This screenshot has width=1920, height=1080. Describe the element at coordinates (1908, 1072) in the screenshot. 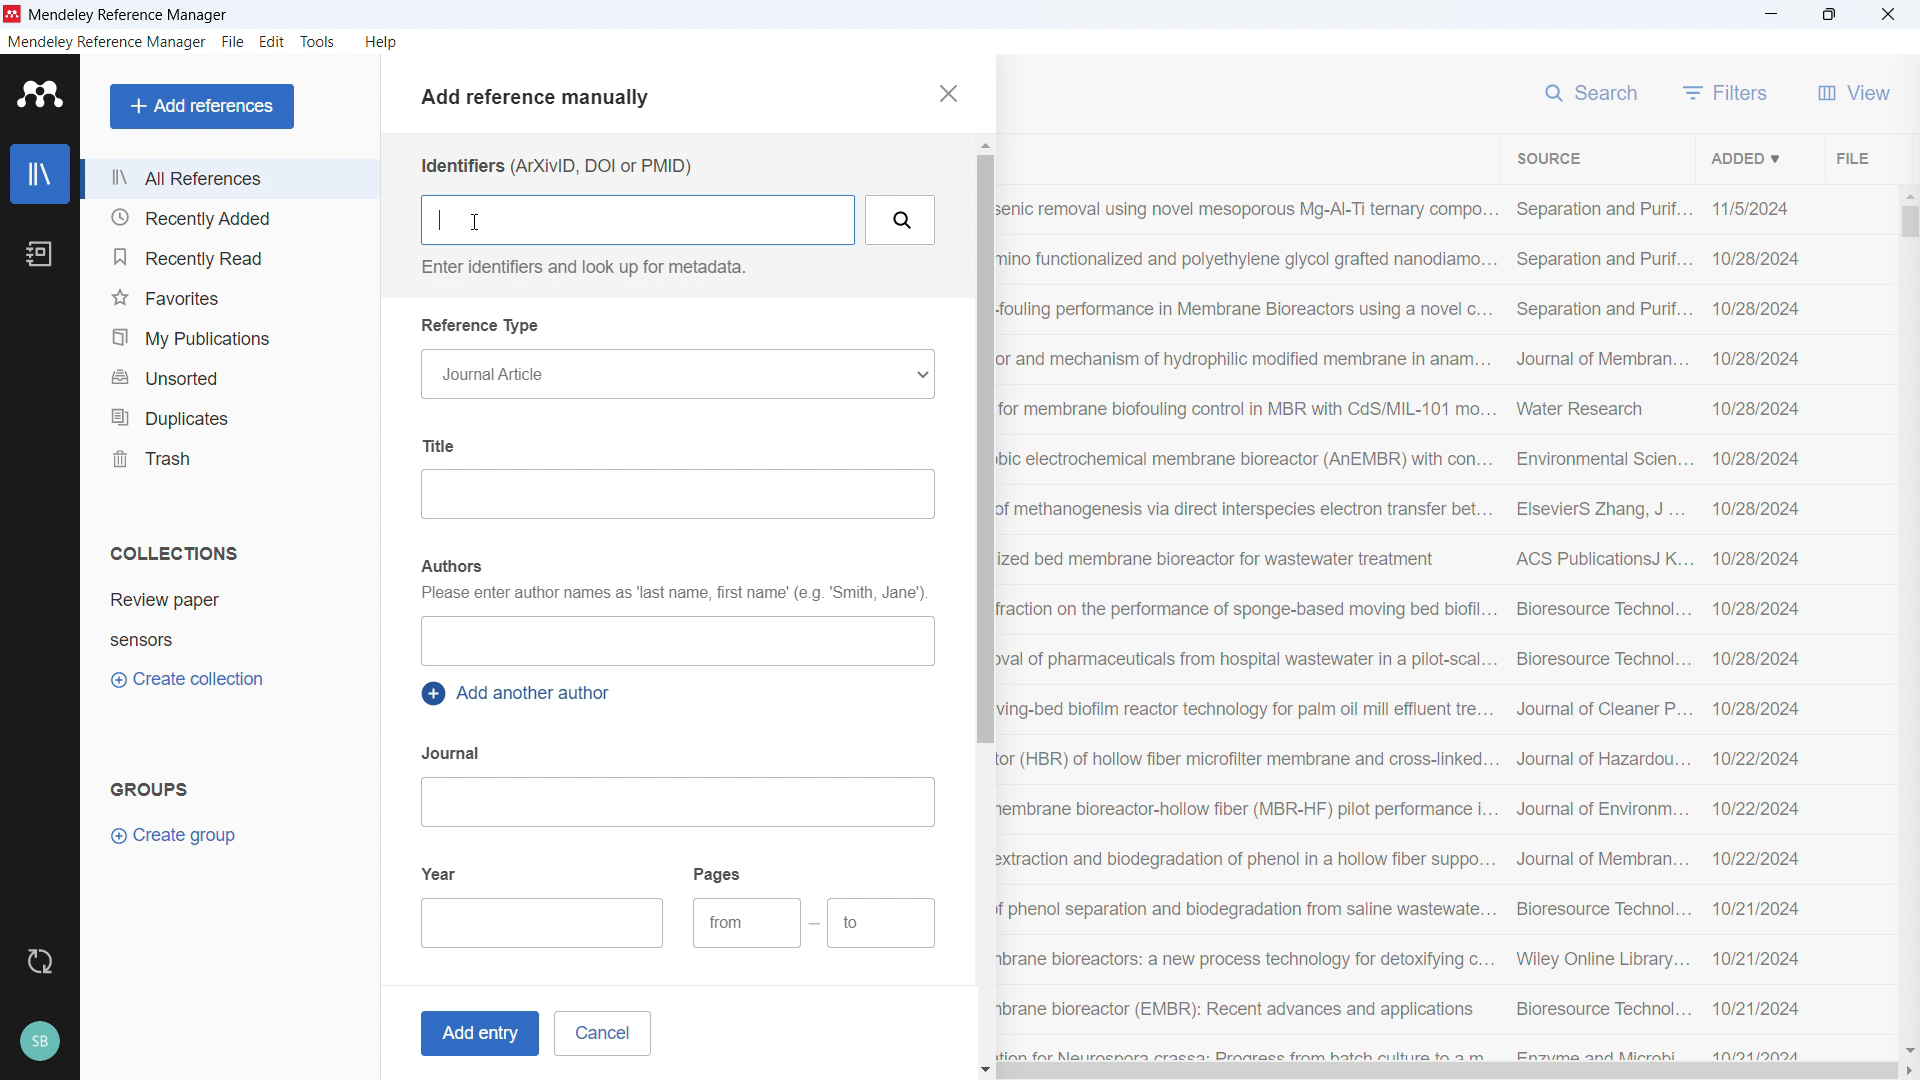

I see `Scroll right ` at that location.